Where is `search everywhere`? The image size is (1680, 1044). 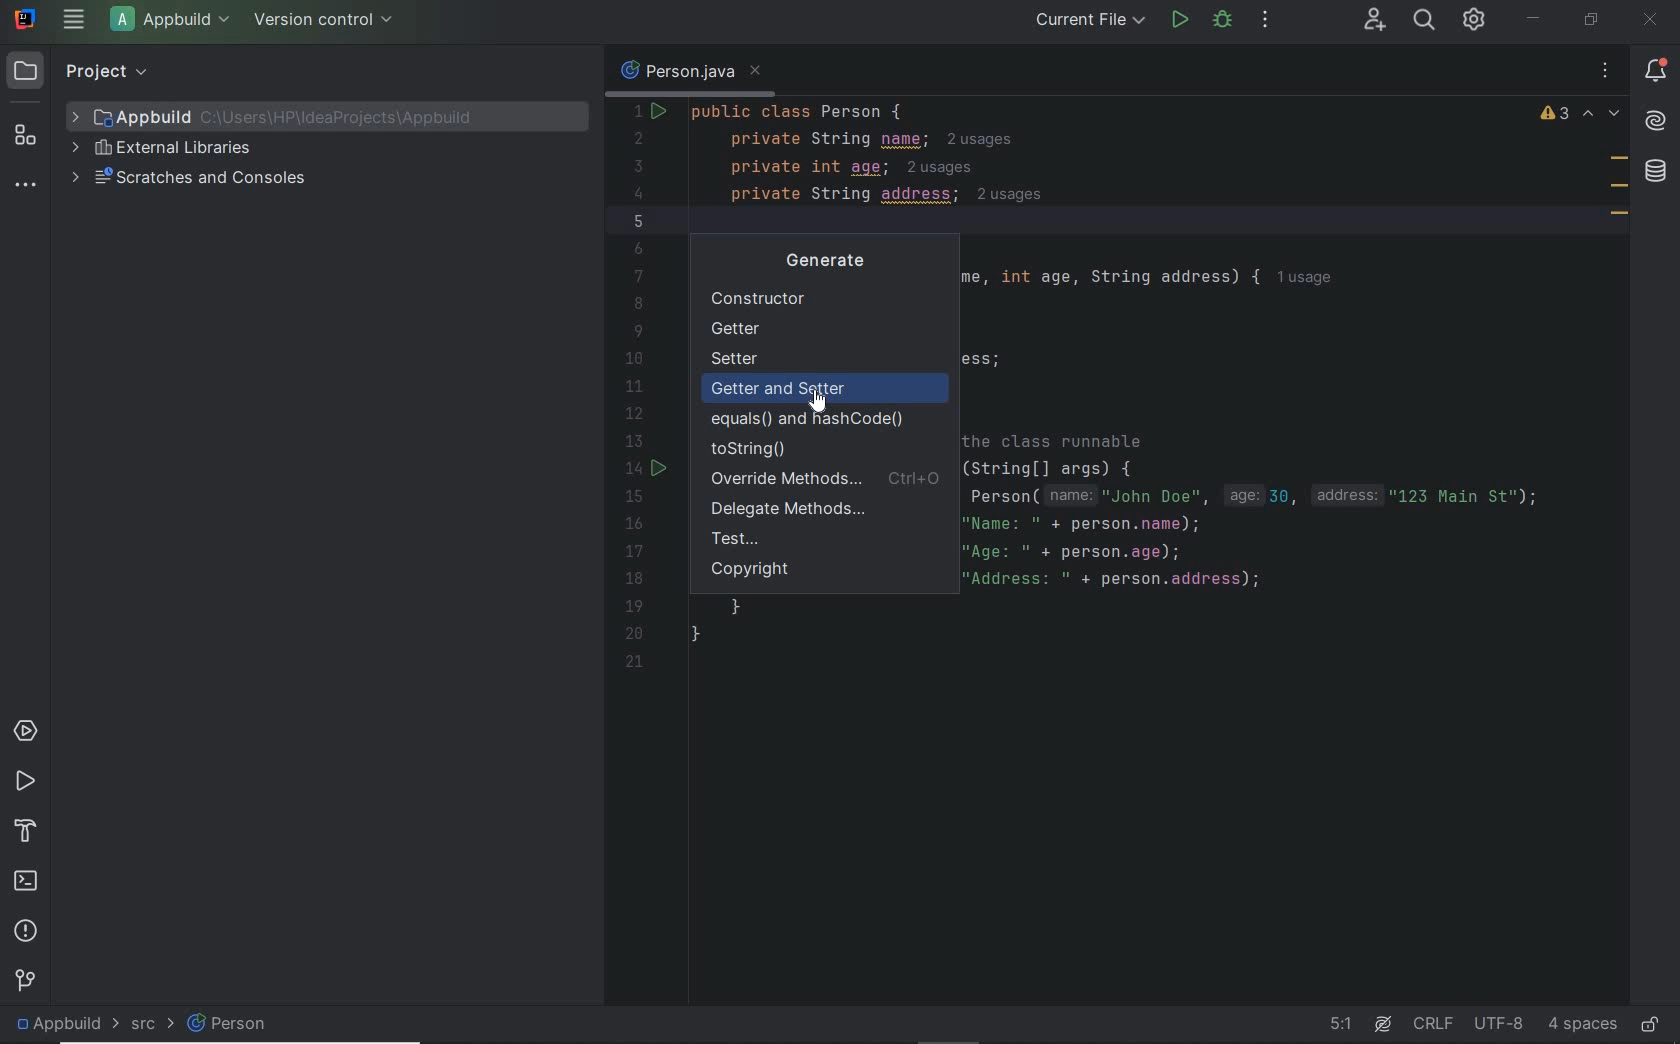
search everywhere is located at coordinates (1426, 22).